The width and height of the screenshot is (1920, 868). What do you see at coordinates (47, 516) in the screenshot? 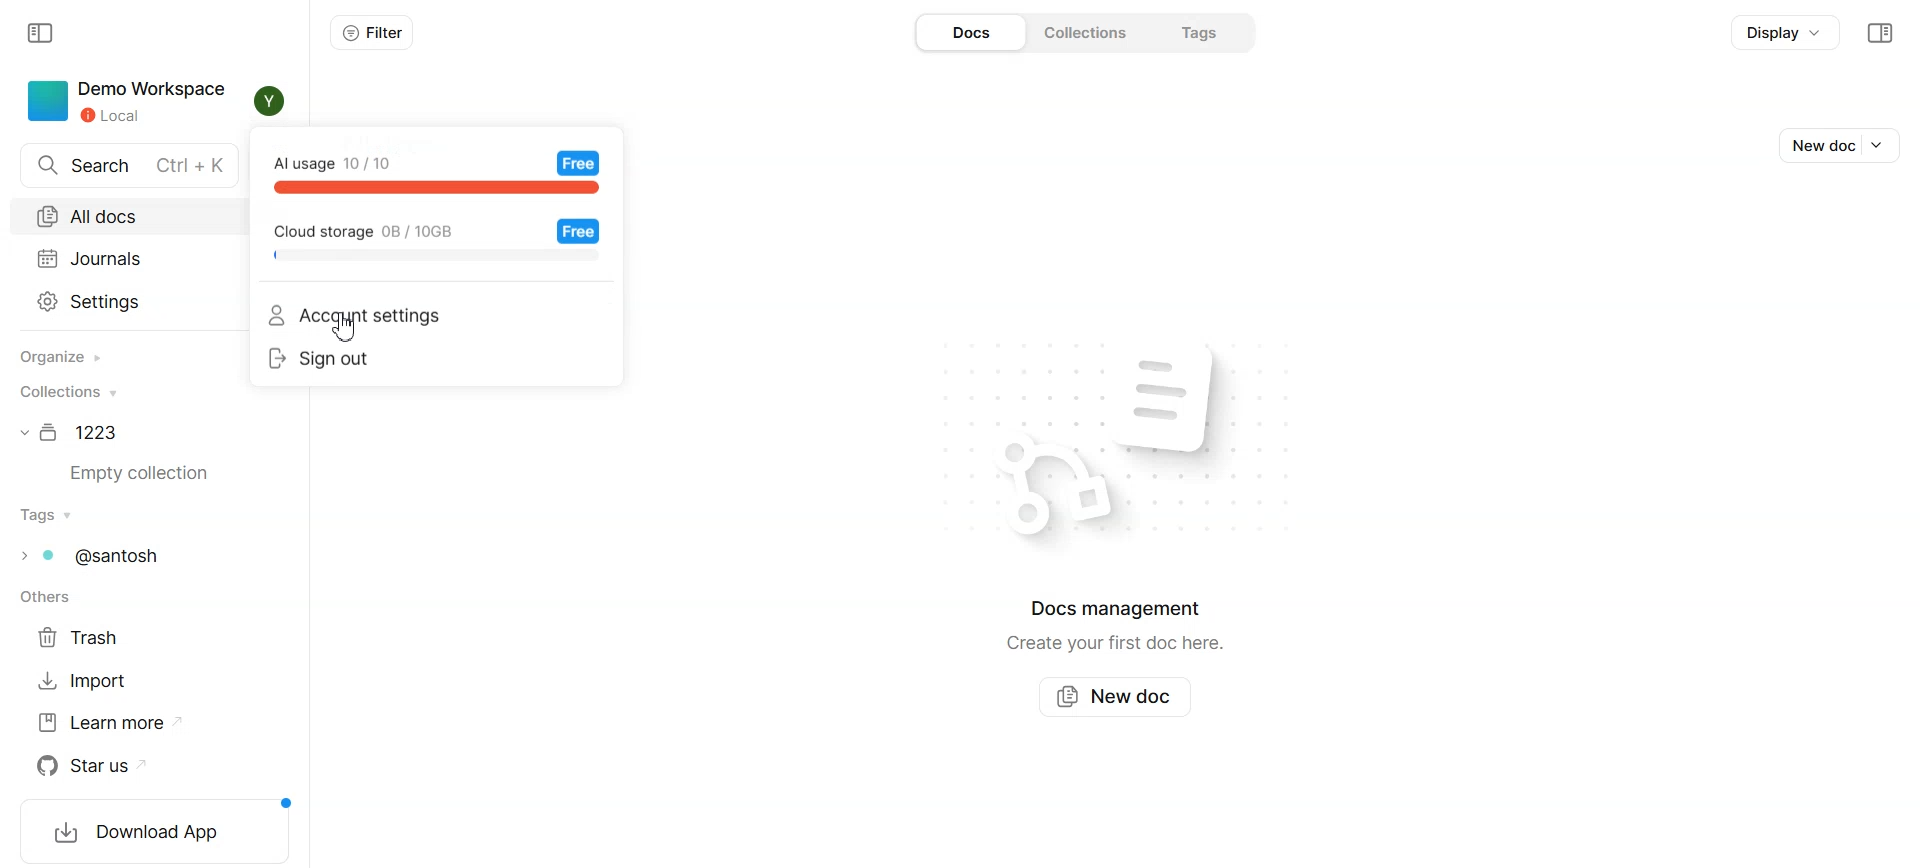
I see `Tags` at bounding box center [47, 516].